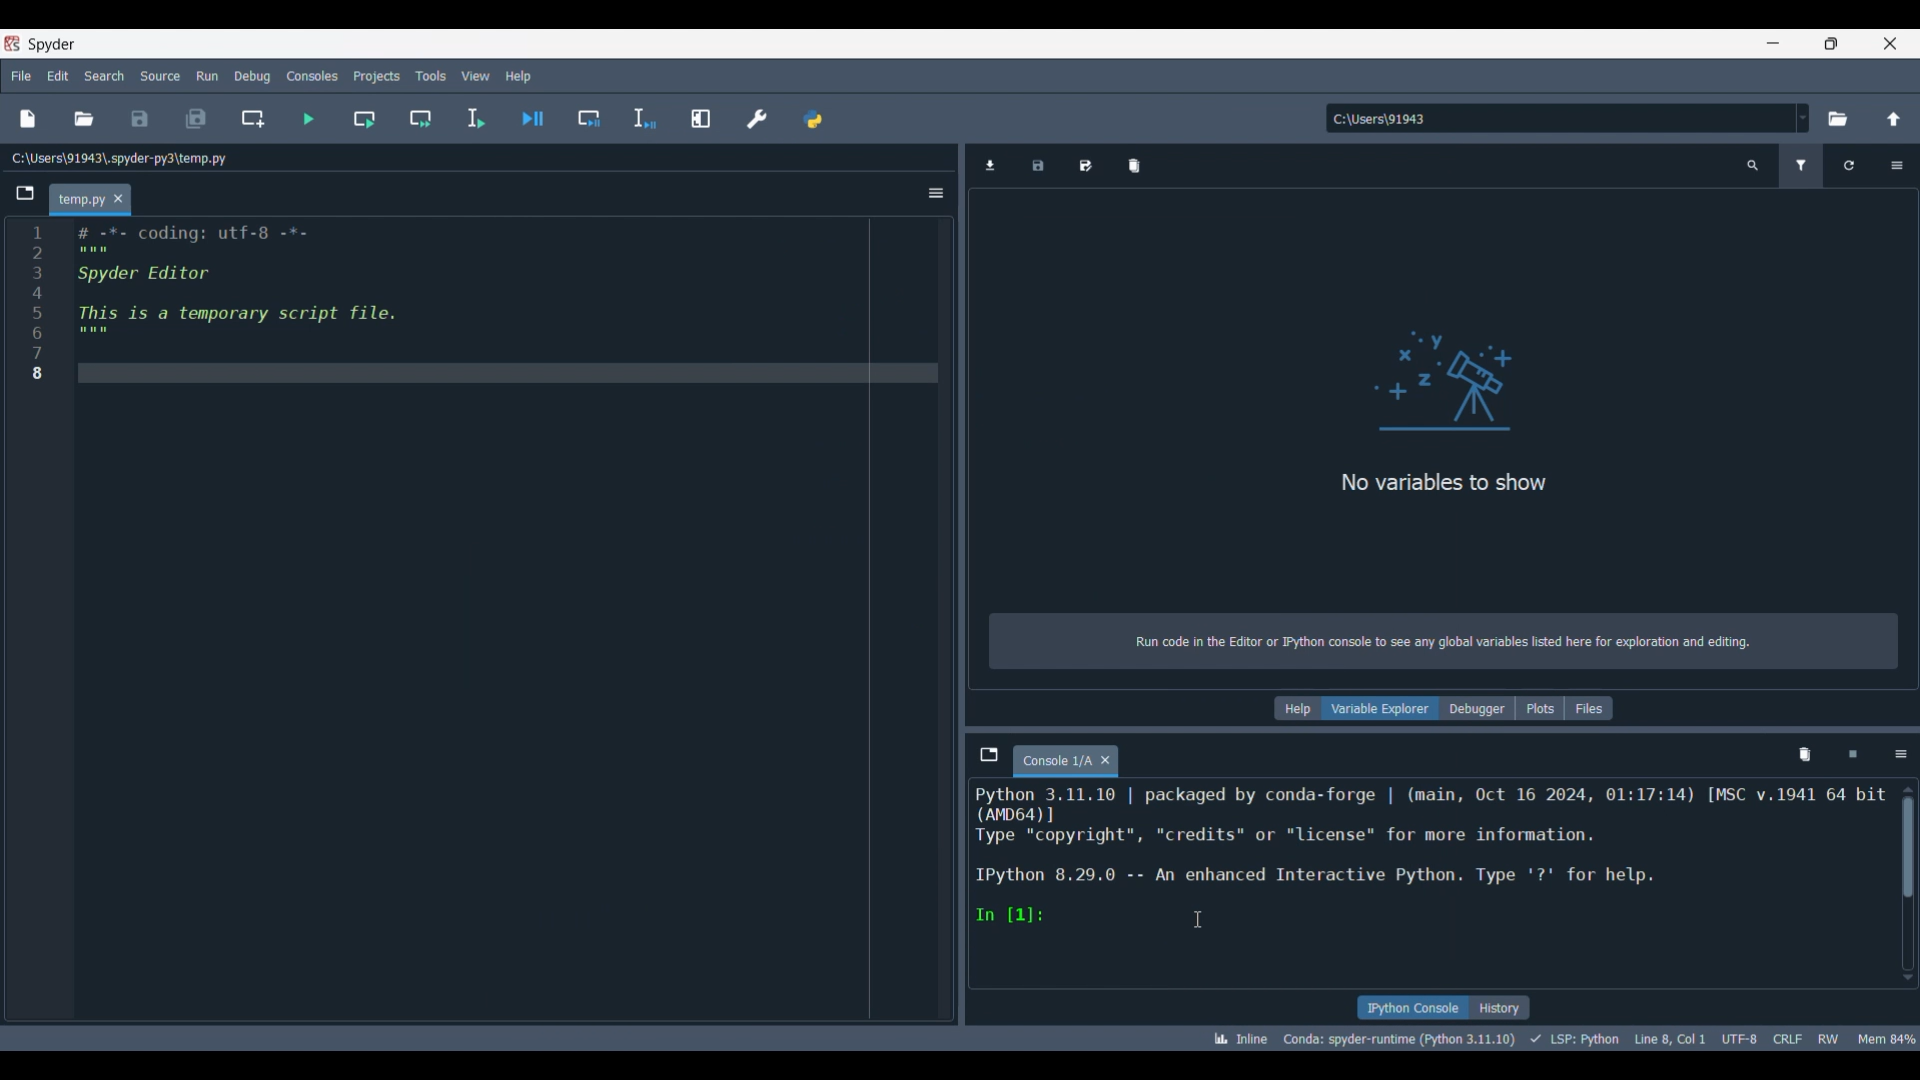 This screenshot has width=1920, height=1080. What do you see at coordinates (1774, 43) in the screenshot?
I see `Minimize` at bounding box center [1774, 43].